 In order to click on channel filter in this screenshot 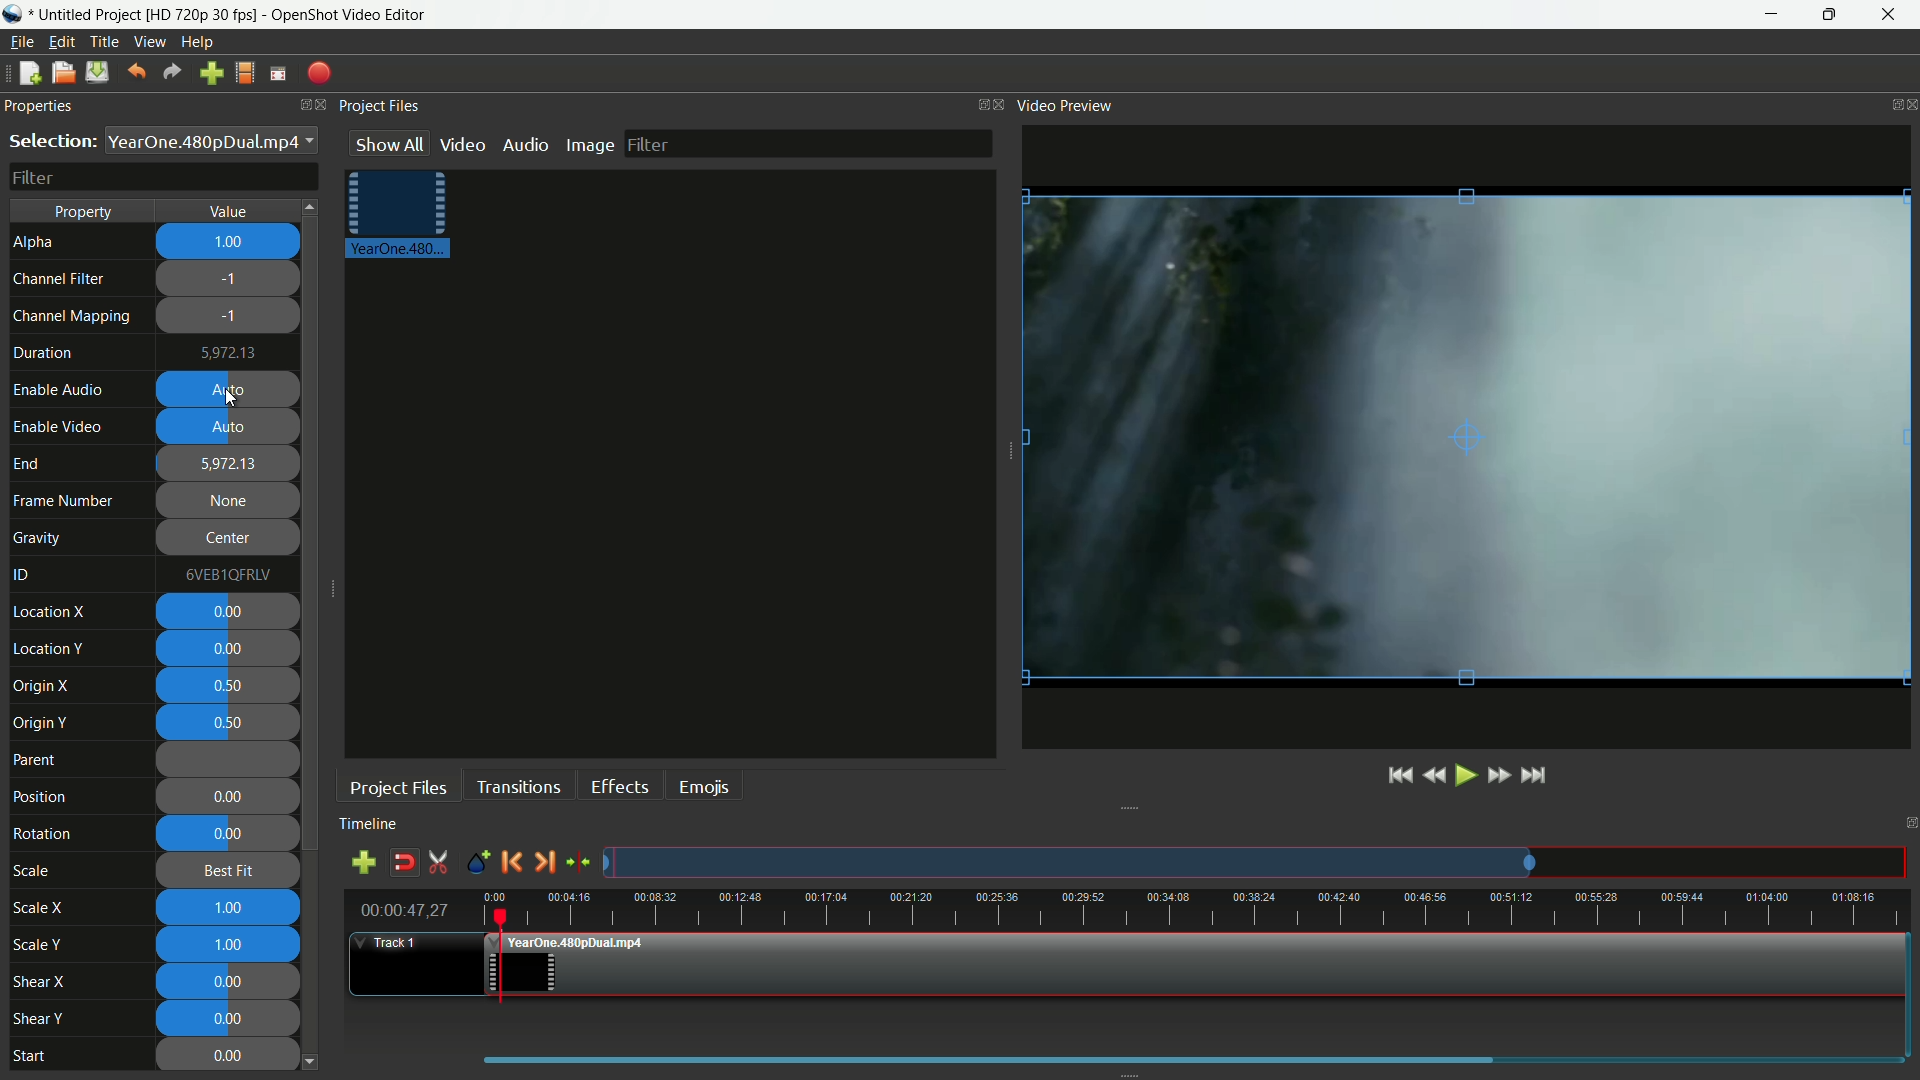, I will do `click(58, 278)`.